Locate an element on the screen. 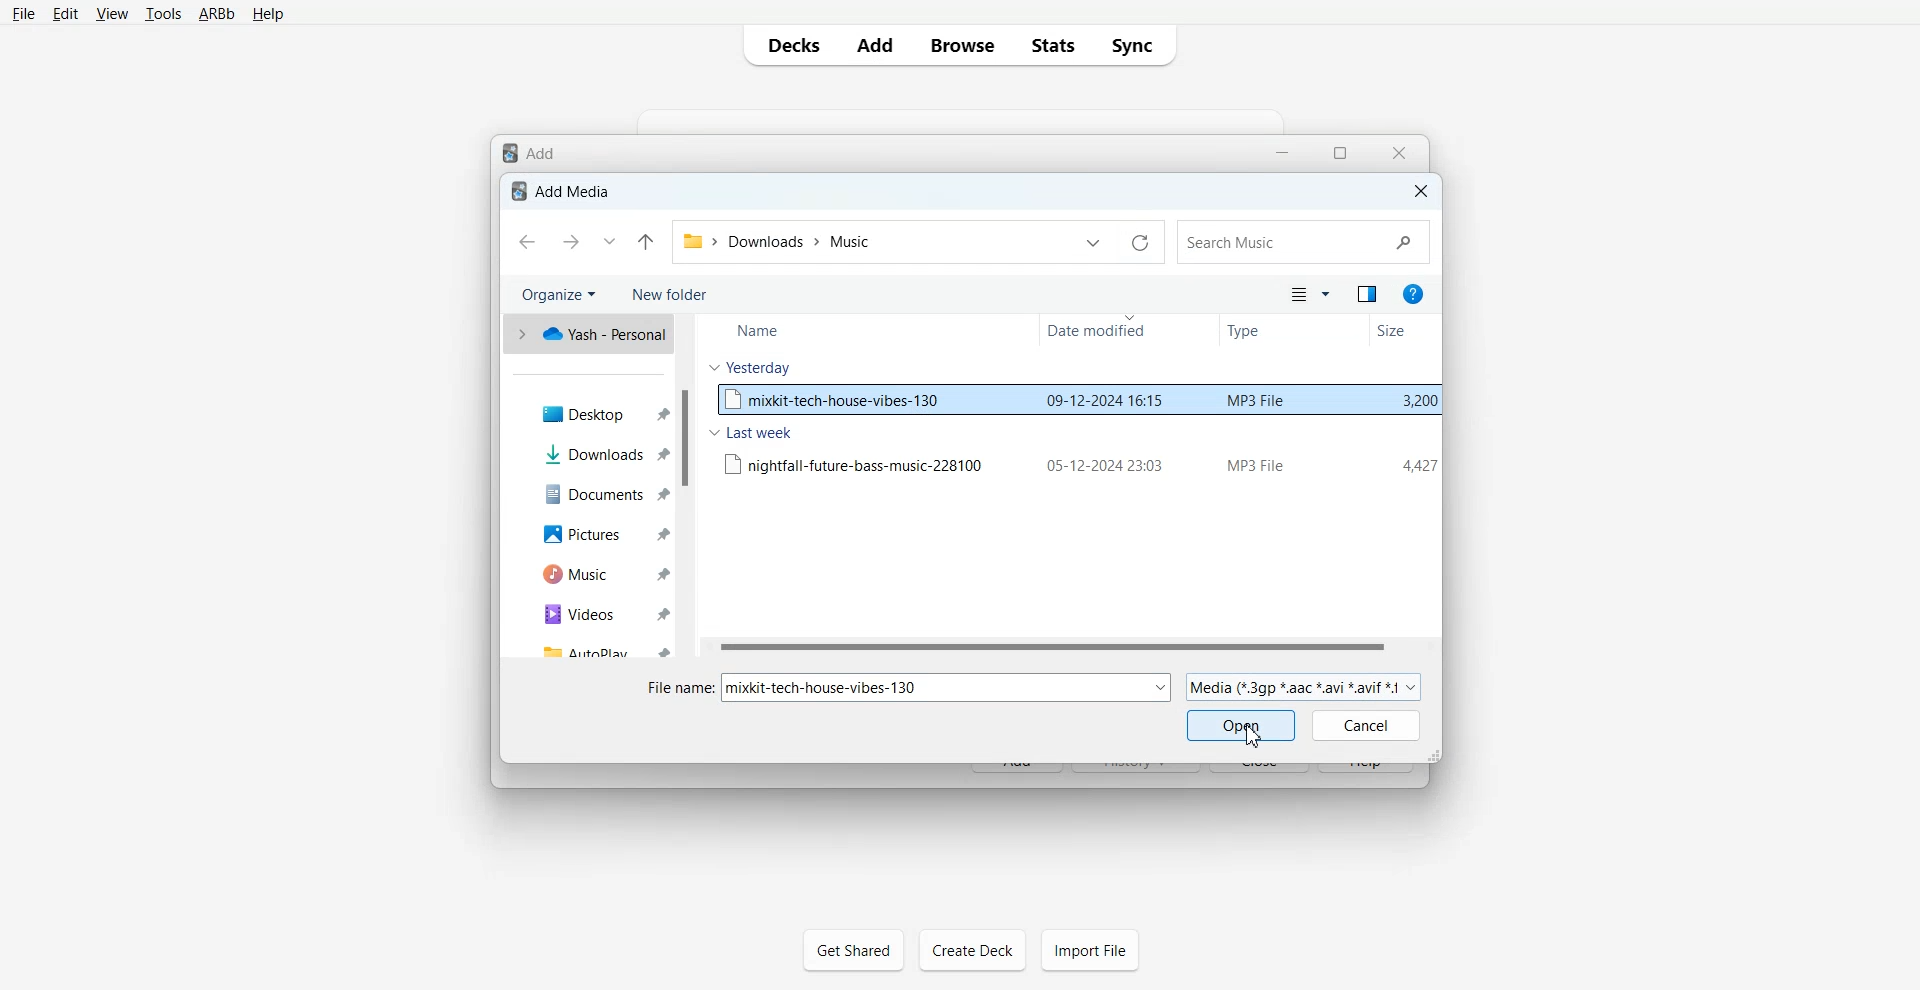 The width and height of the screenshot is (1920, 990). View is located at coordinates (110, 13).